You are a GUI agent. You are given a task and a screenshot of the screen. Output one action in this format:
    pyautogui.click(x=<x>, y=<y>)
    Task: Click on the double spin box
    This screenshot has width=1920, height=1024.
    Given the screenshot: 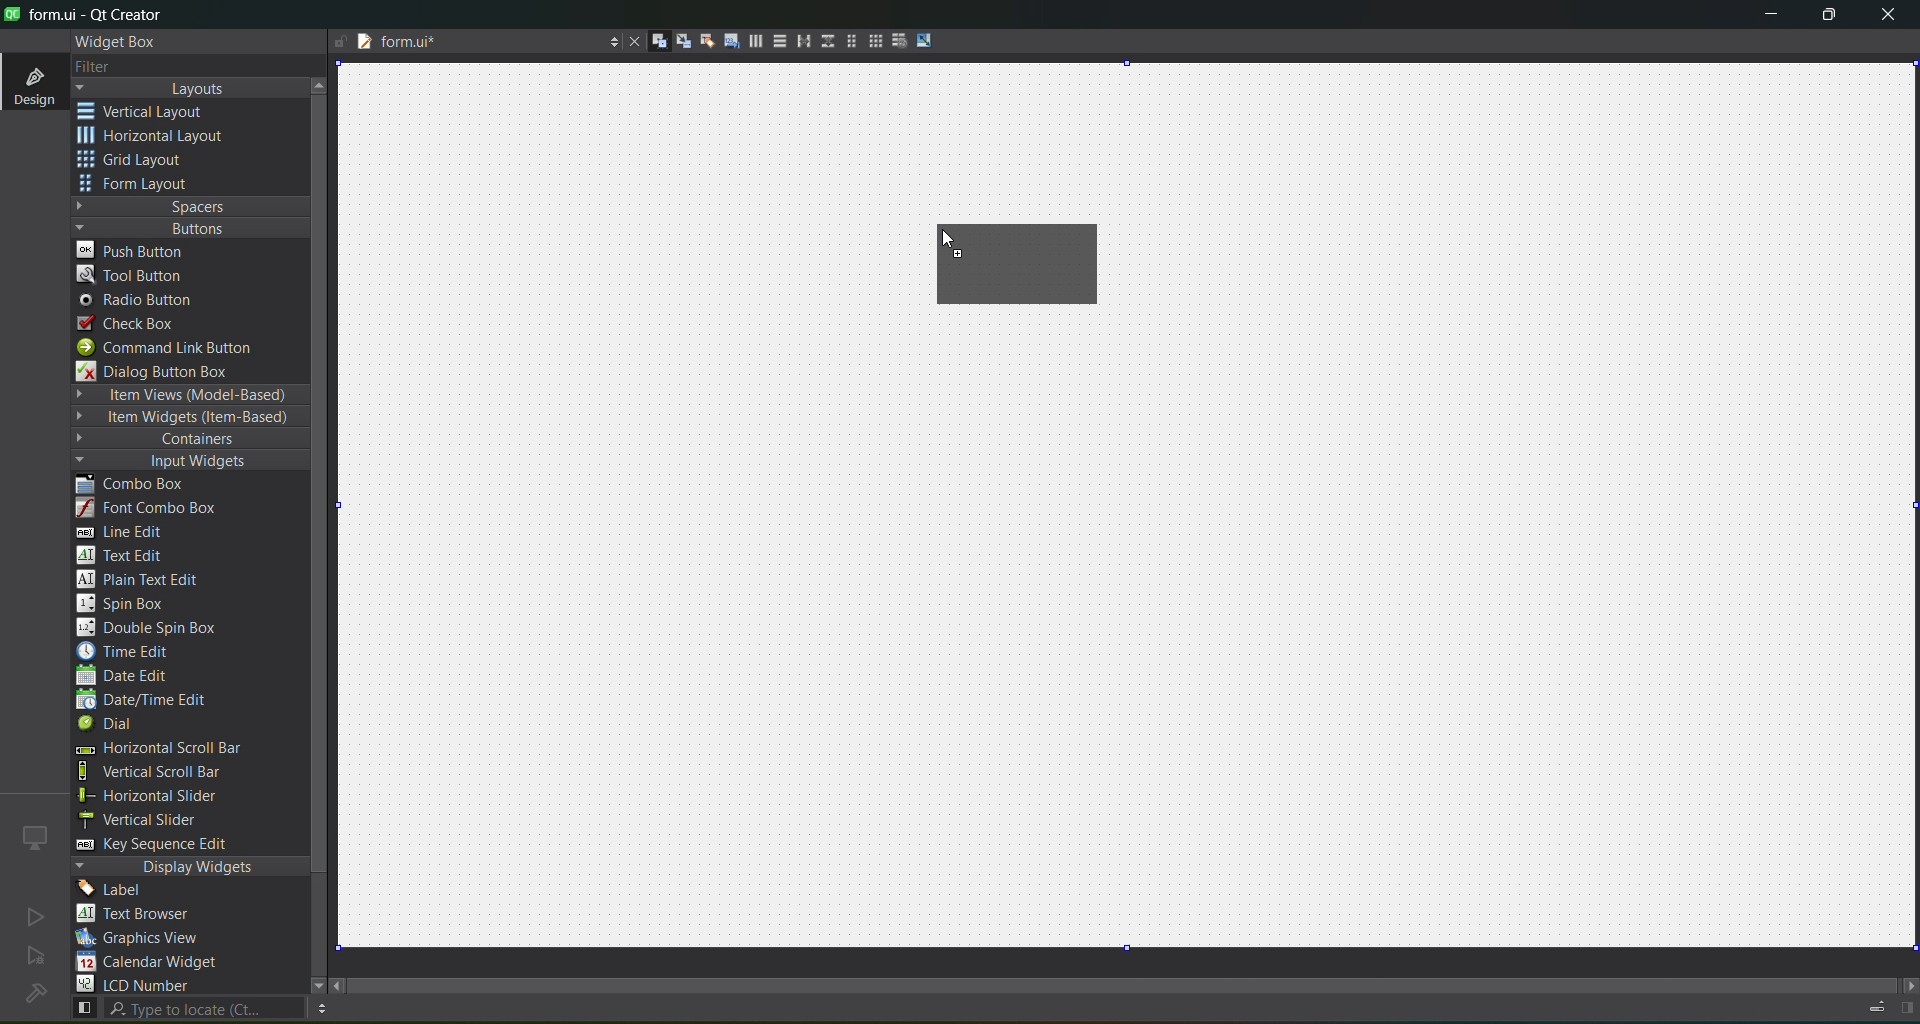 What is the action you would take?
    pyautogui.click(x=161, y=628)
    